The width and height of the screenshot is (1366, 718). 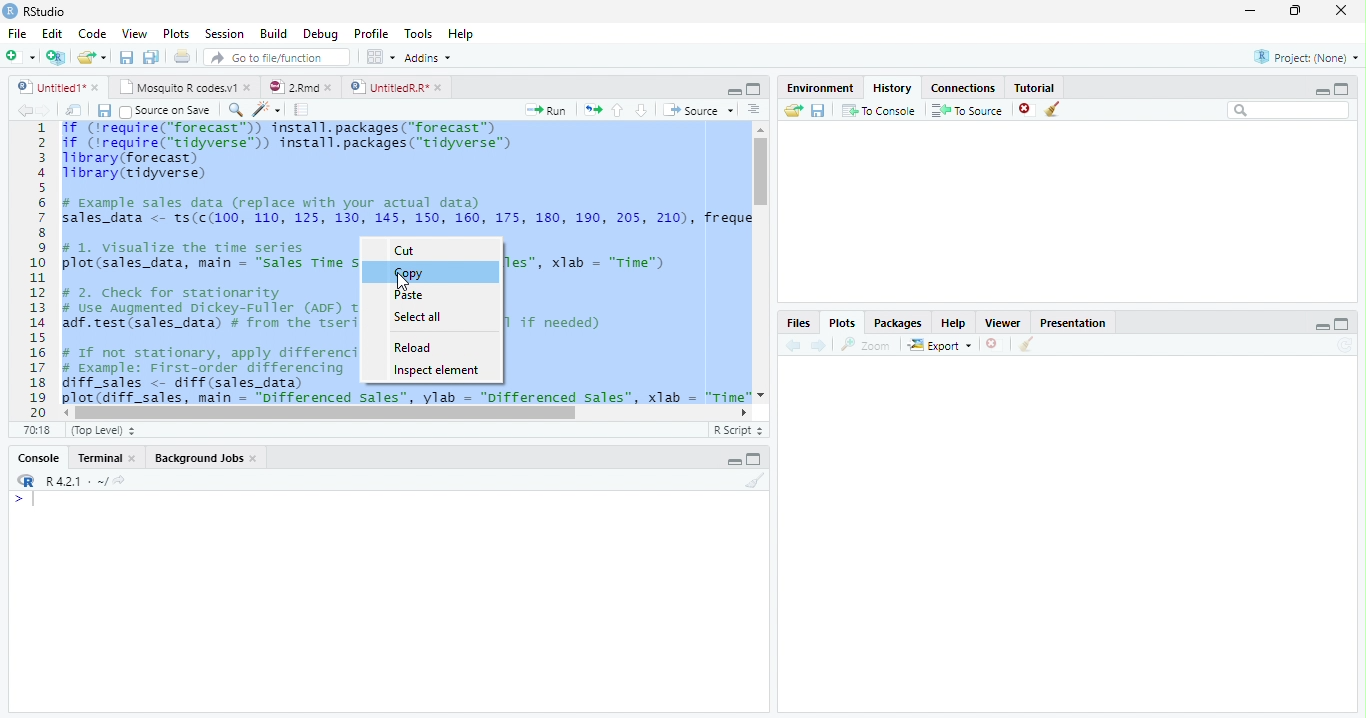 What do you see at coordinates (880, 111) in the screenshot?
I see `To Console` at bounding box center [880, 111].